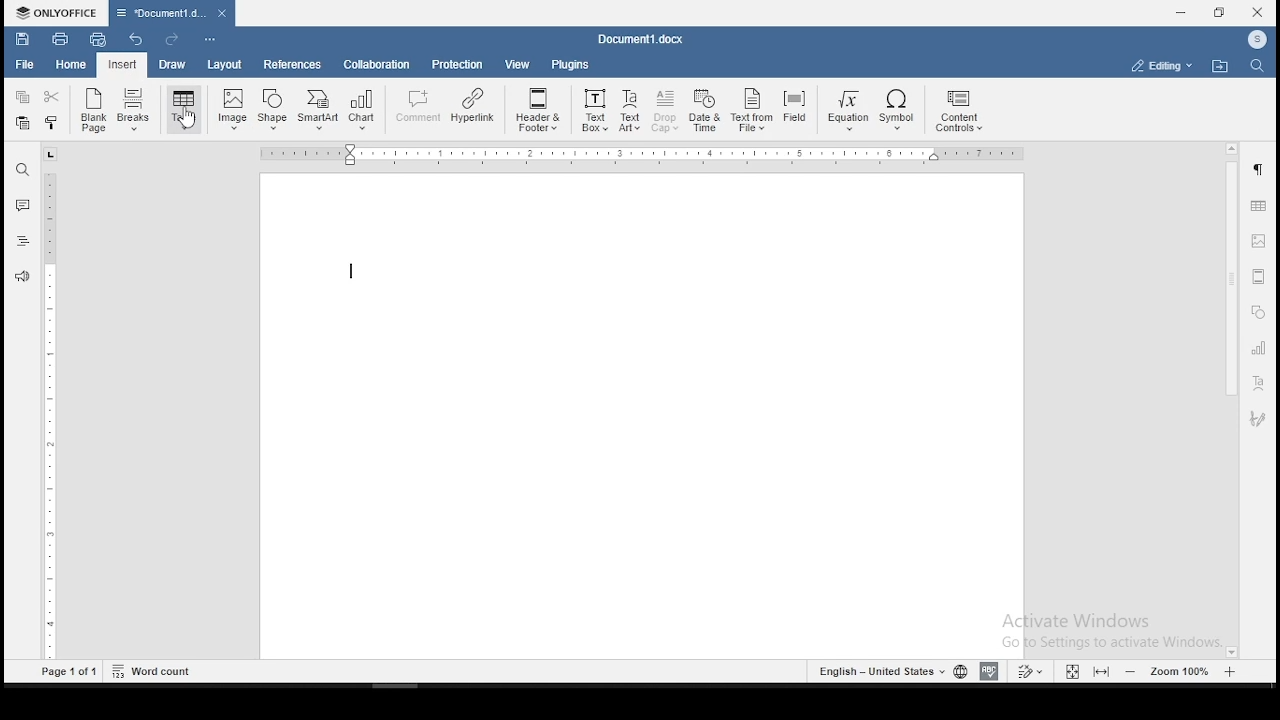 This screenshot has height=720, width=1280. What do you see at coordinates (170, 39) in the screenshot?
I see `redo` at bounding box center [170, 39].